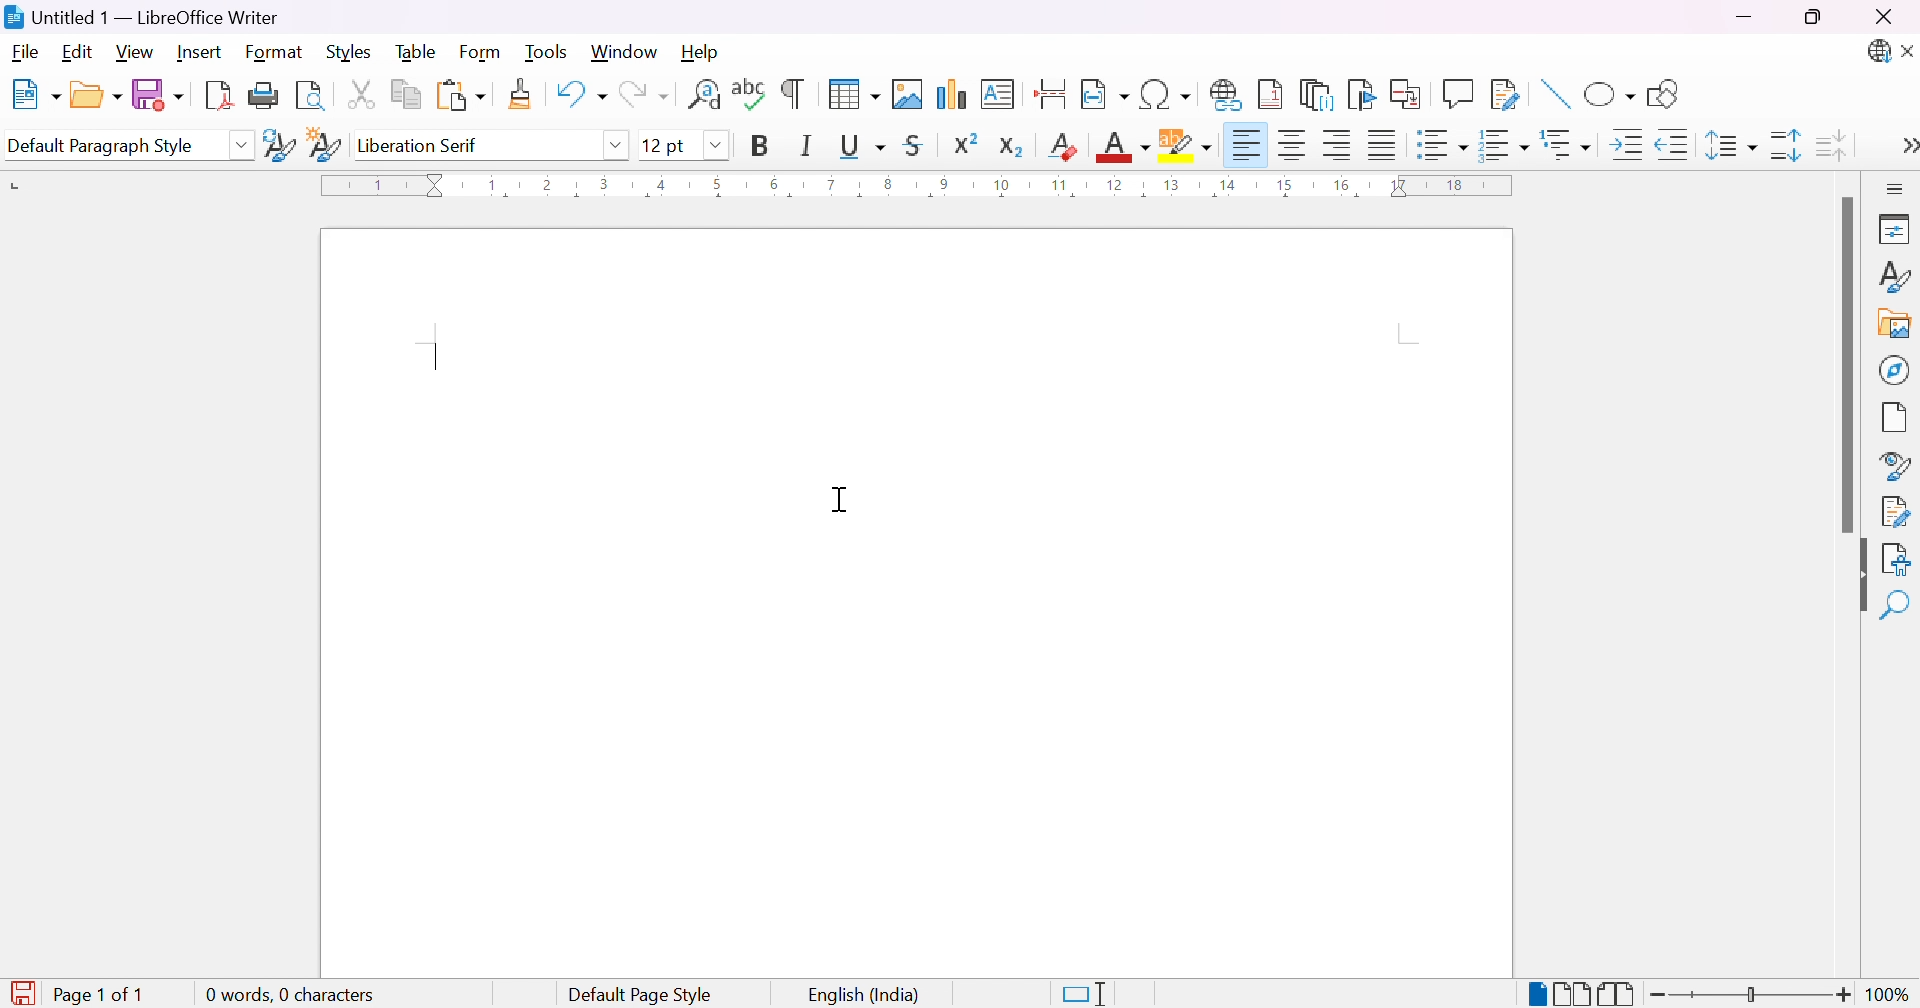 The height and width of the screenshot is (1008, 1920). I want to click on Align left, so click(1246, 147).